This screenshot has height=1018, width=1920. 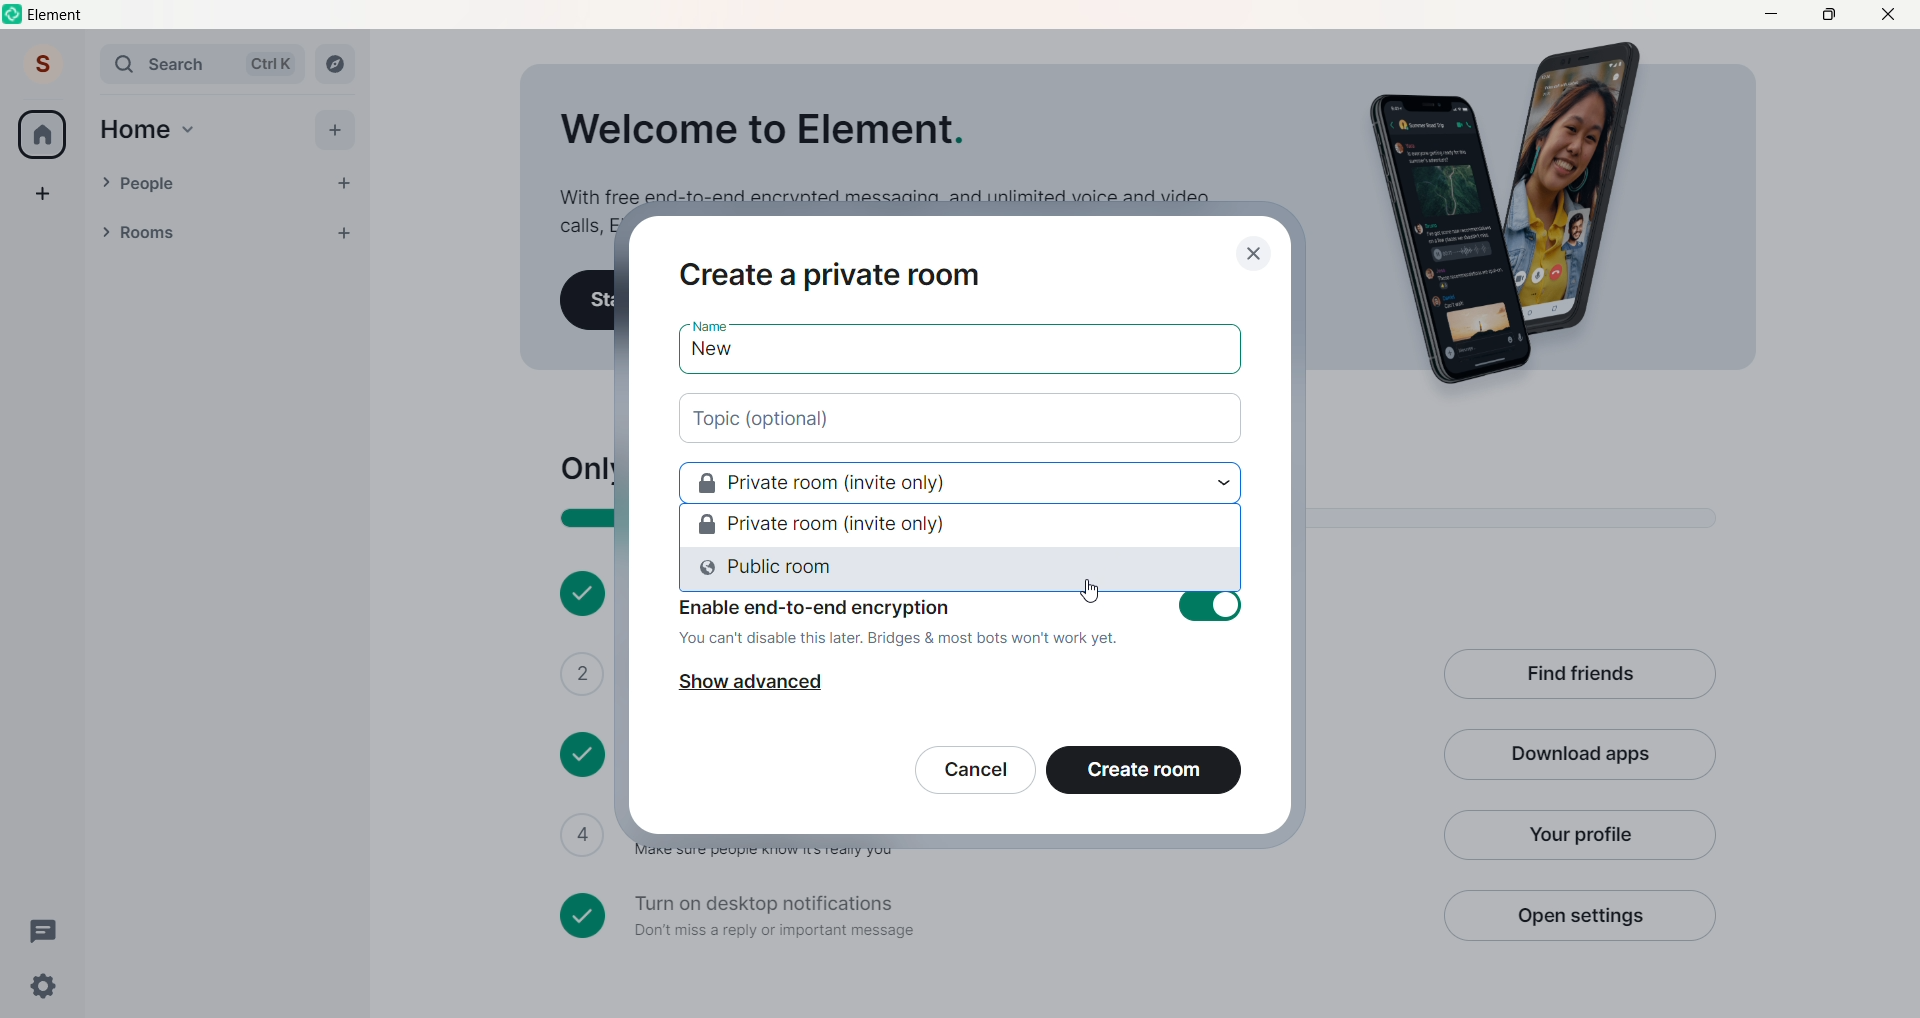 What do you see at coordinates (334, 130) in the screenshot?
I see `Add` at bounding box center [334, 130].